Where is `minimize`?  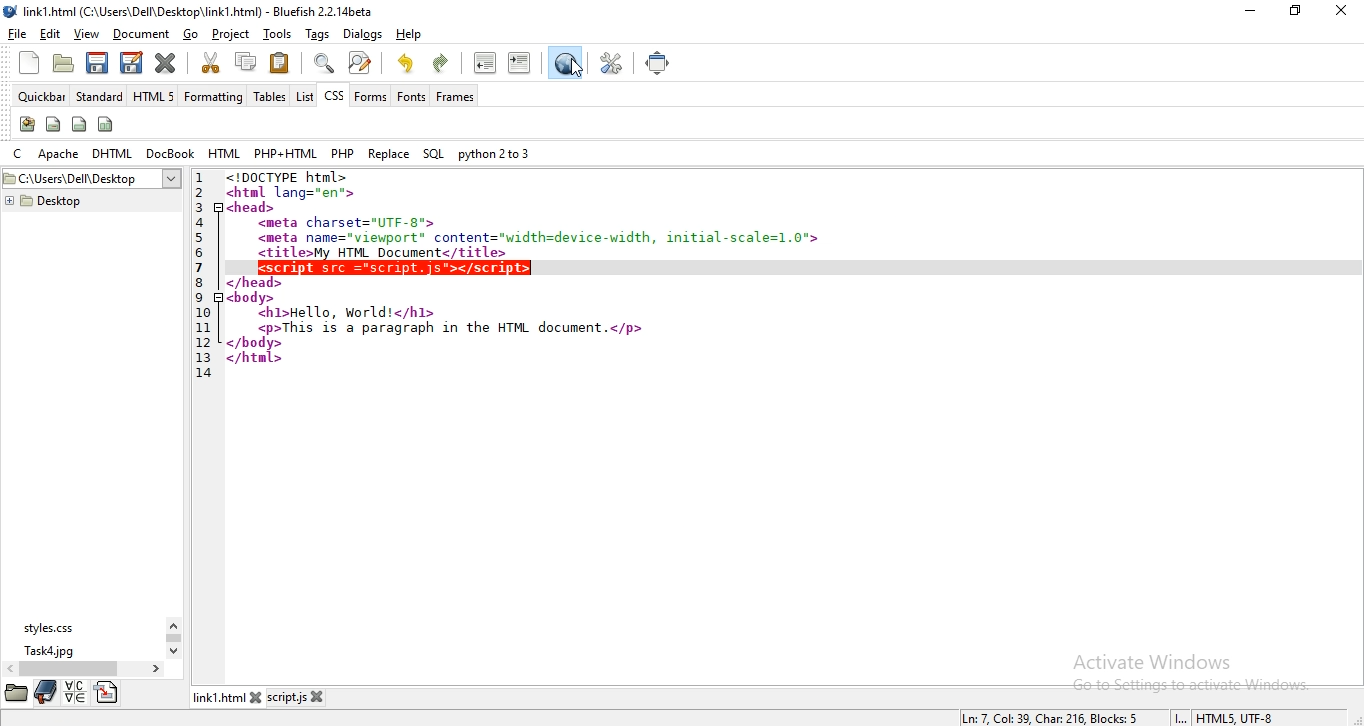
minimize is located at coordinates (1249, 9).